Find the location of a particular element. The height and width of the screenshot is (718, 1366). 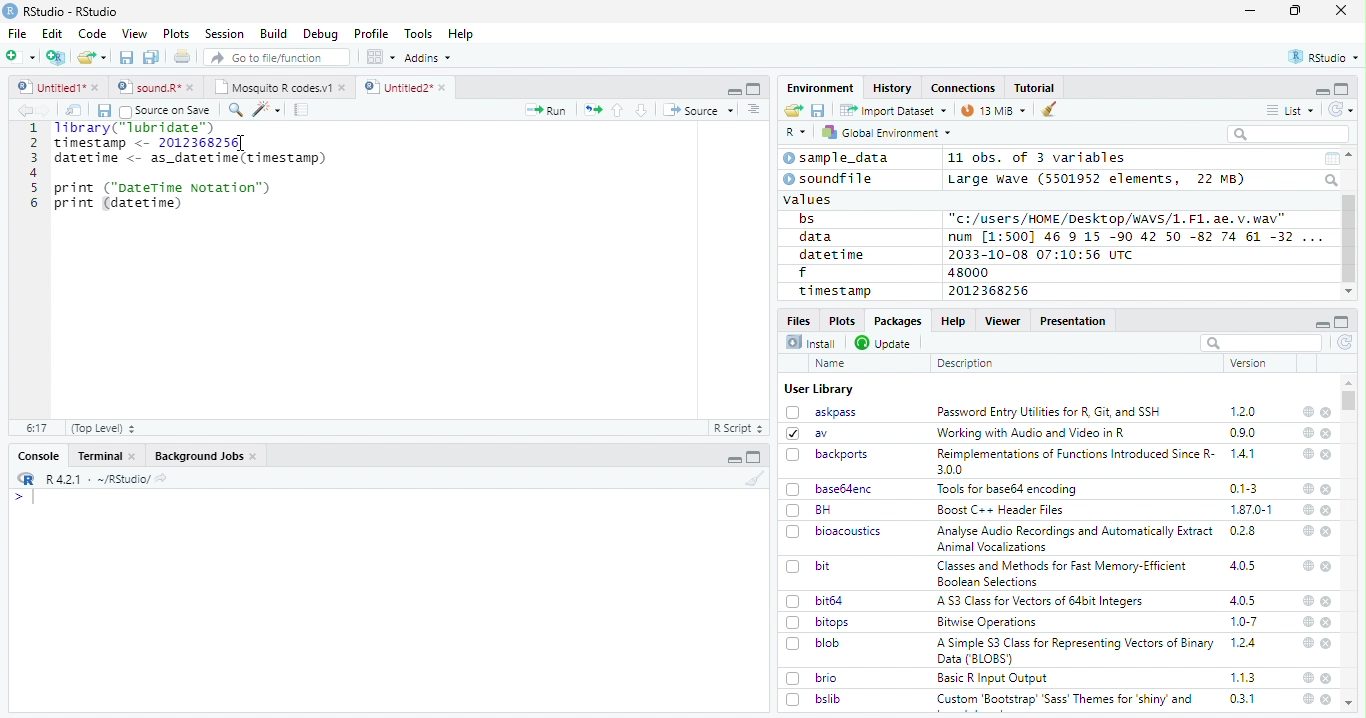

help is located at coordinates (1308, 432).